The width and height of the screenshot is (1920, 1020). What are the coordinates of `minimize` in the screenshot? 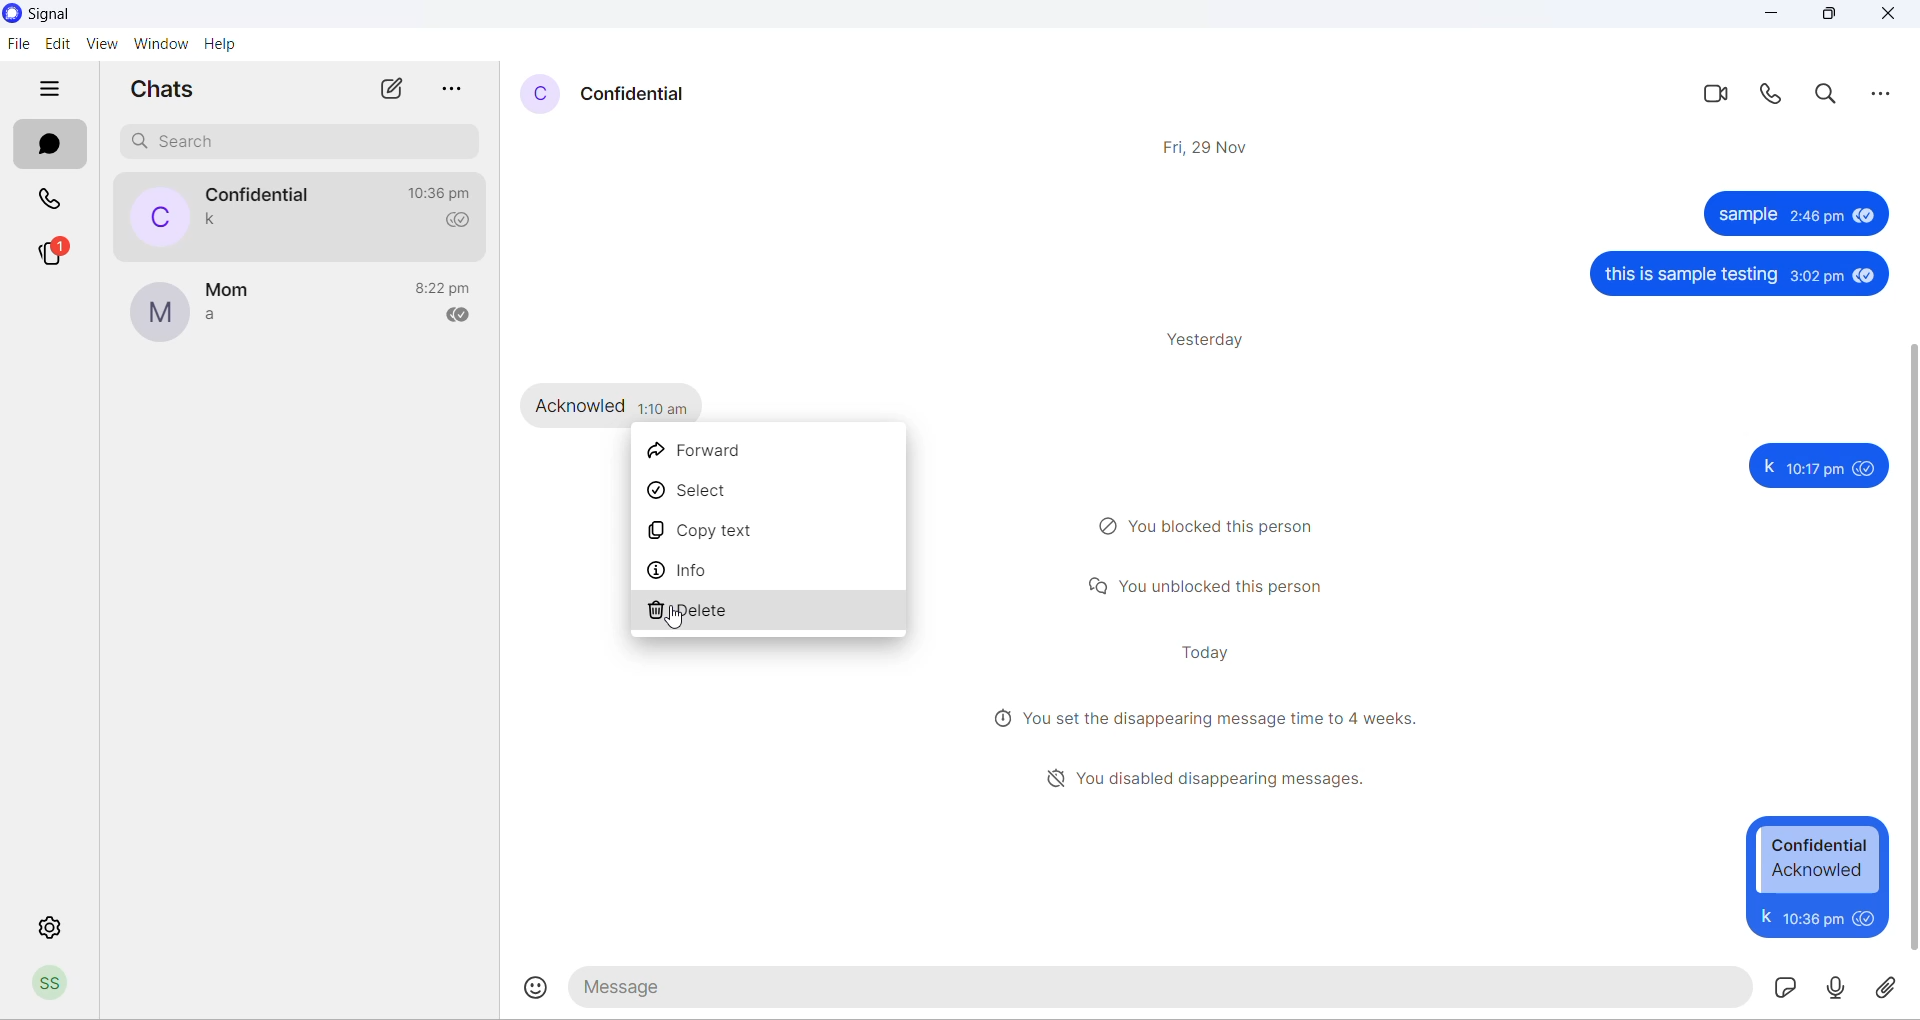 It's located at (1759, 16).